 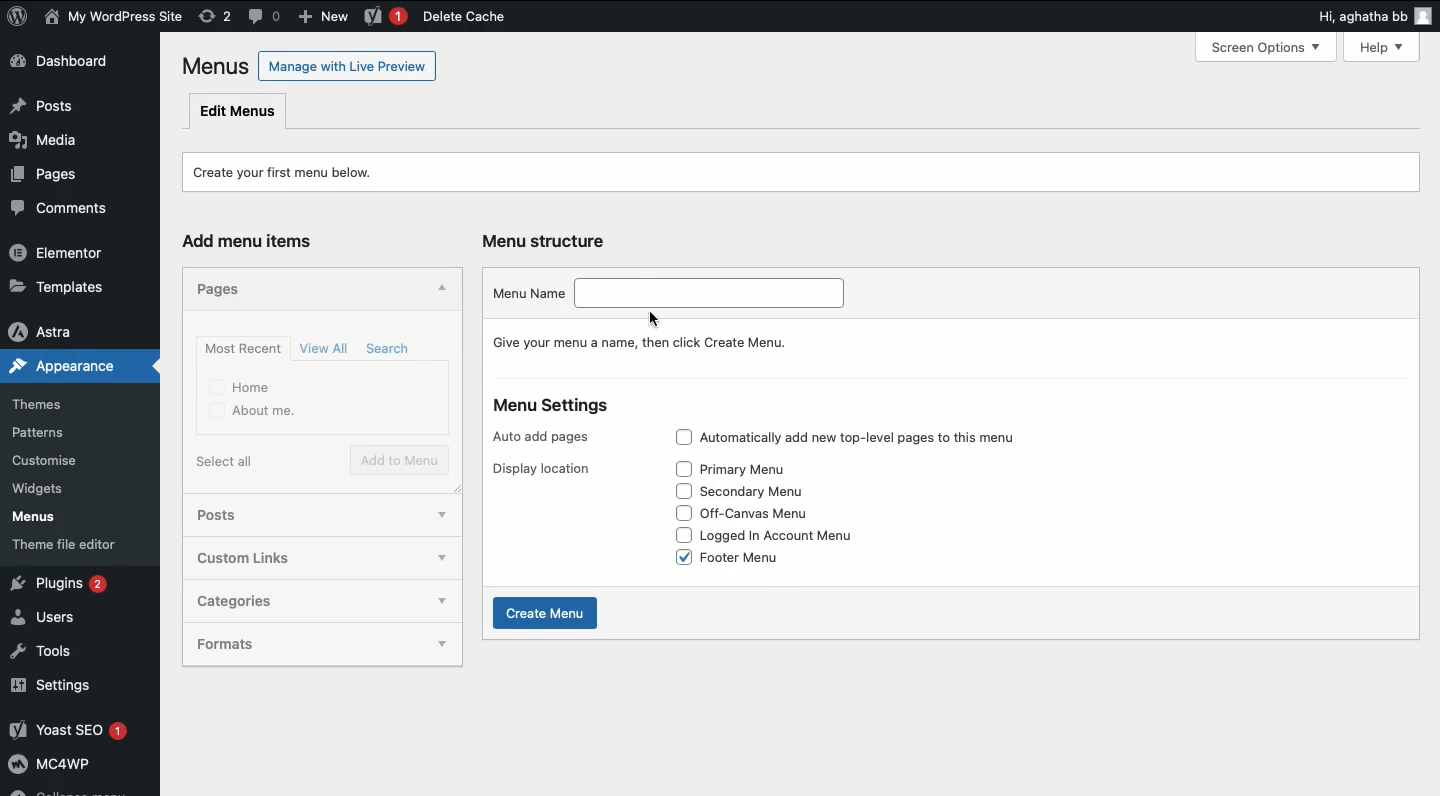 What do you see at coordinates (327, 18) in the screenshot?
I see `New` at bounding box center [327, 18].